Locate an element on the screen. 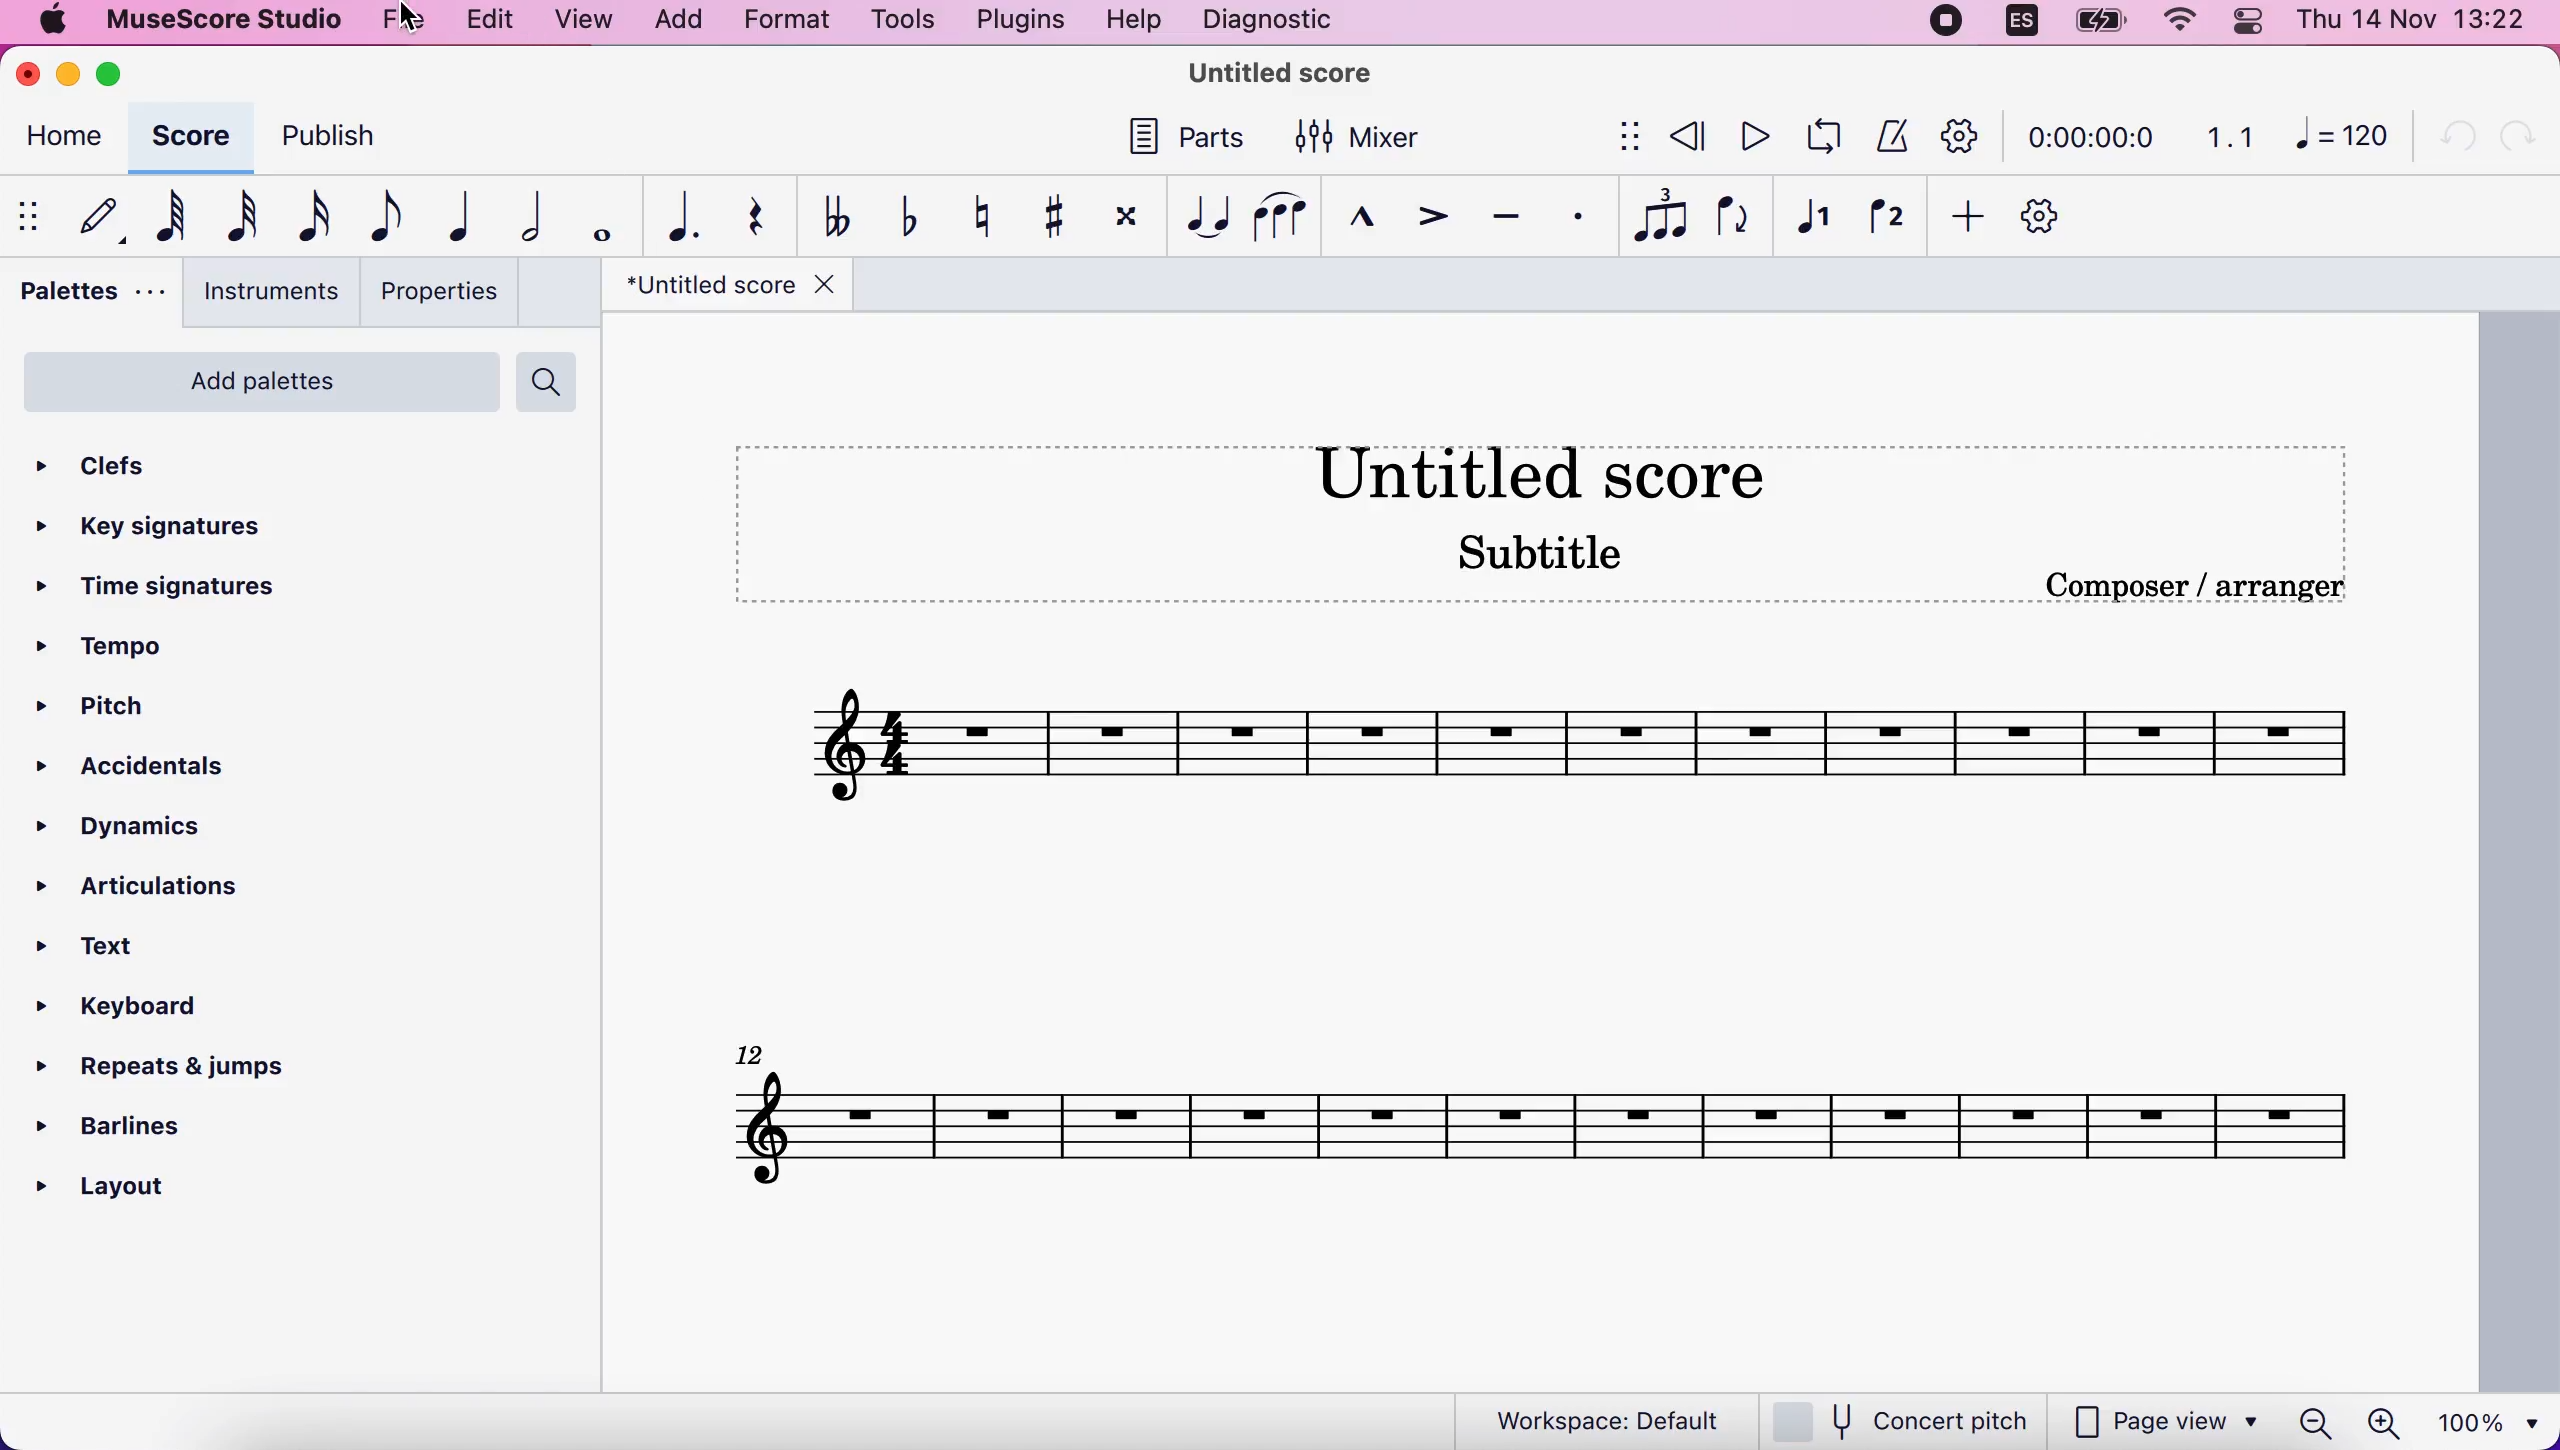 The height and width of the screenshot is (1450, 2560). toggle natural is located at coordinates (978, 221).